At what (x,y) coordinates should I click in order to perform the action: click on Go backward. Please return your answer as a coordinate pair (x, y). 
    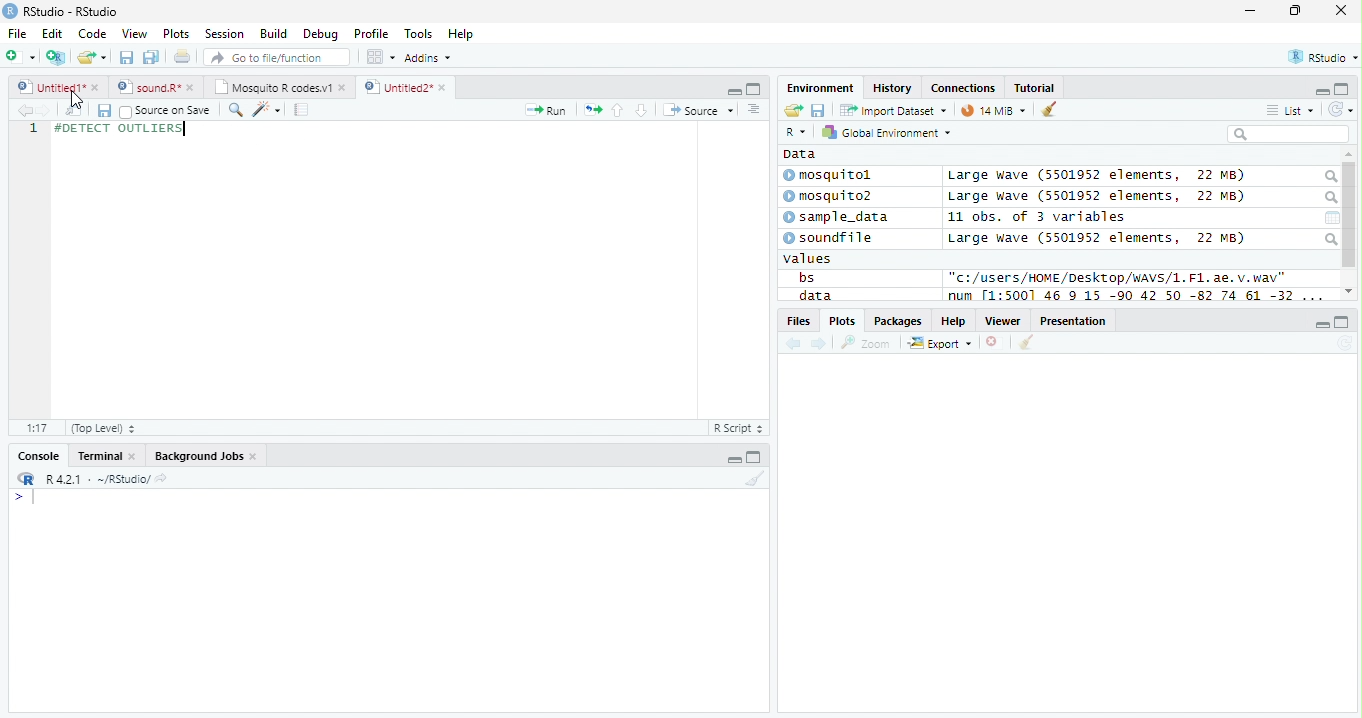
    Looking at the image, I should click on (794, 345).